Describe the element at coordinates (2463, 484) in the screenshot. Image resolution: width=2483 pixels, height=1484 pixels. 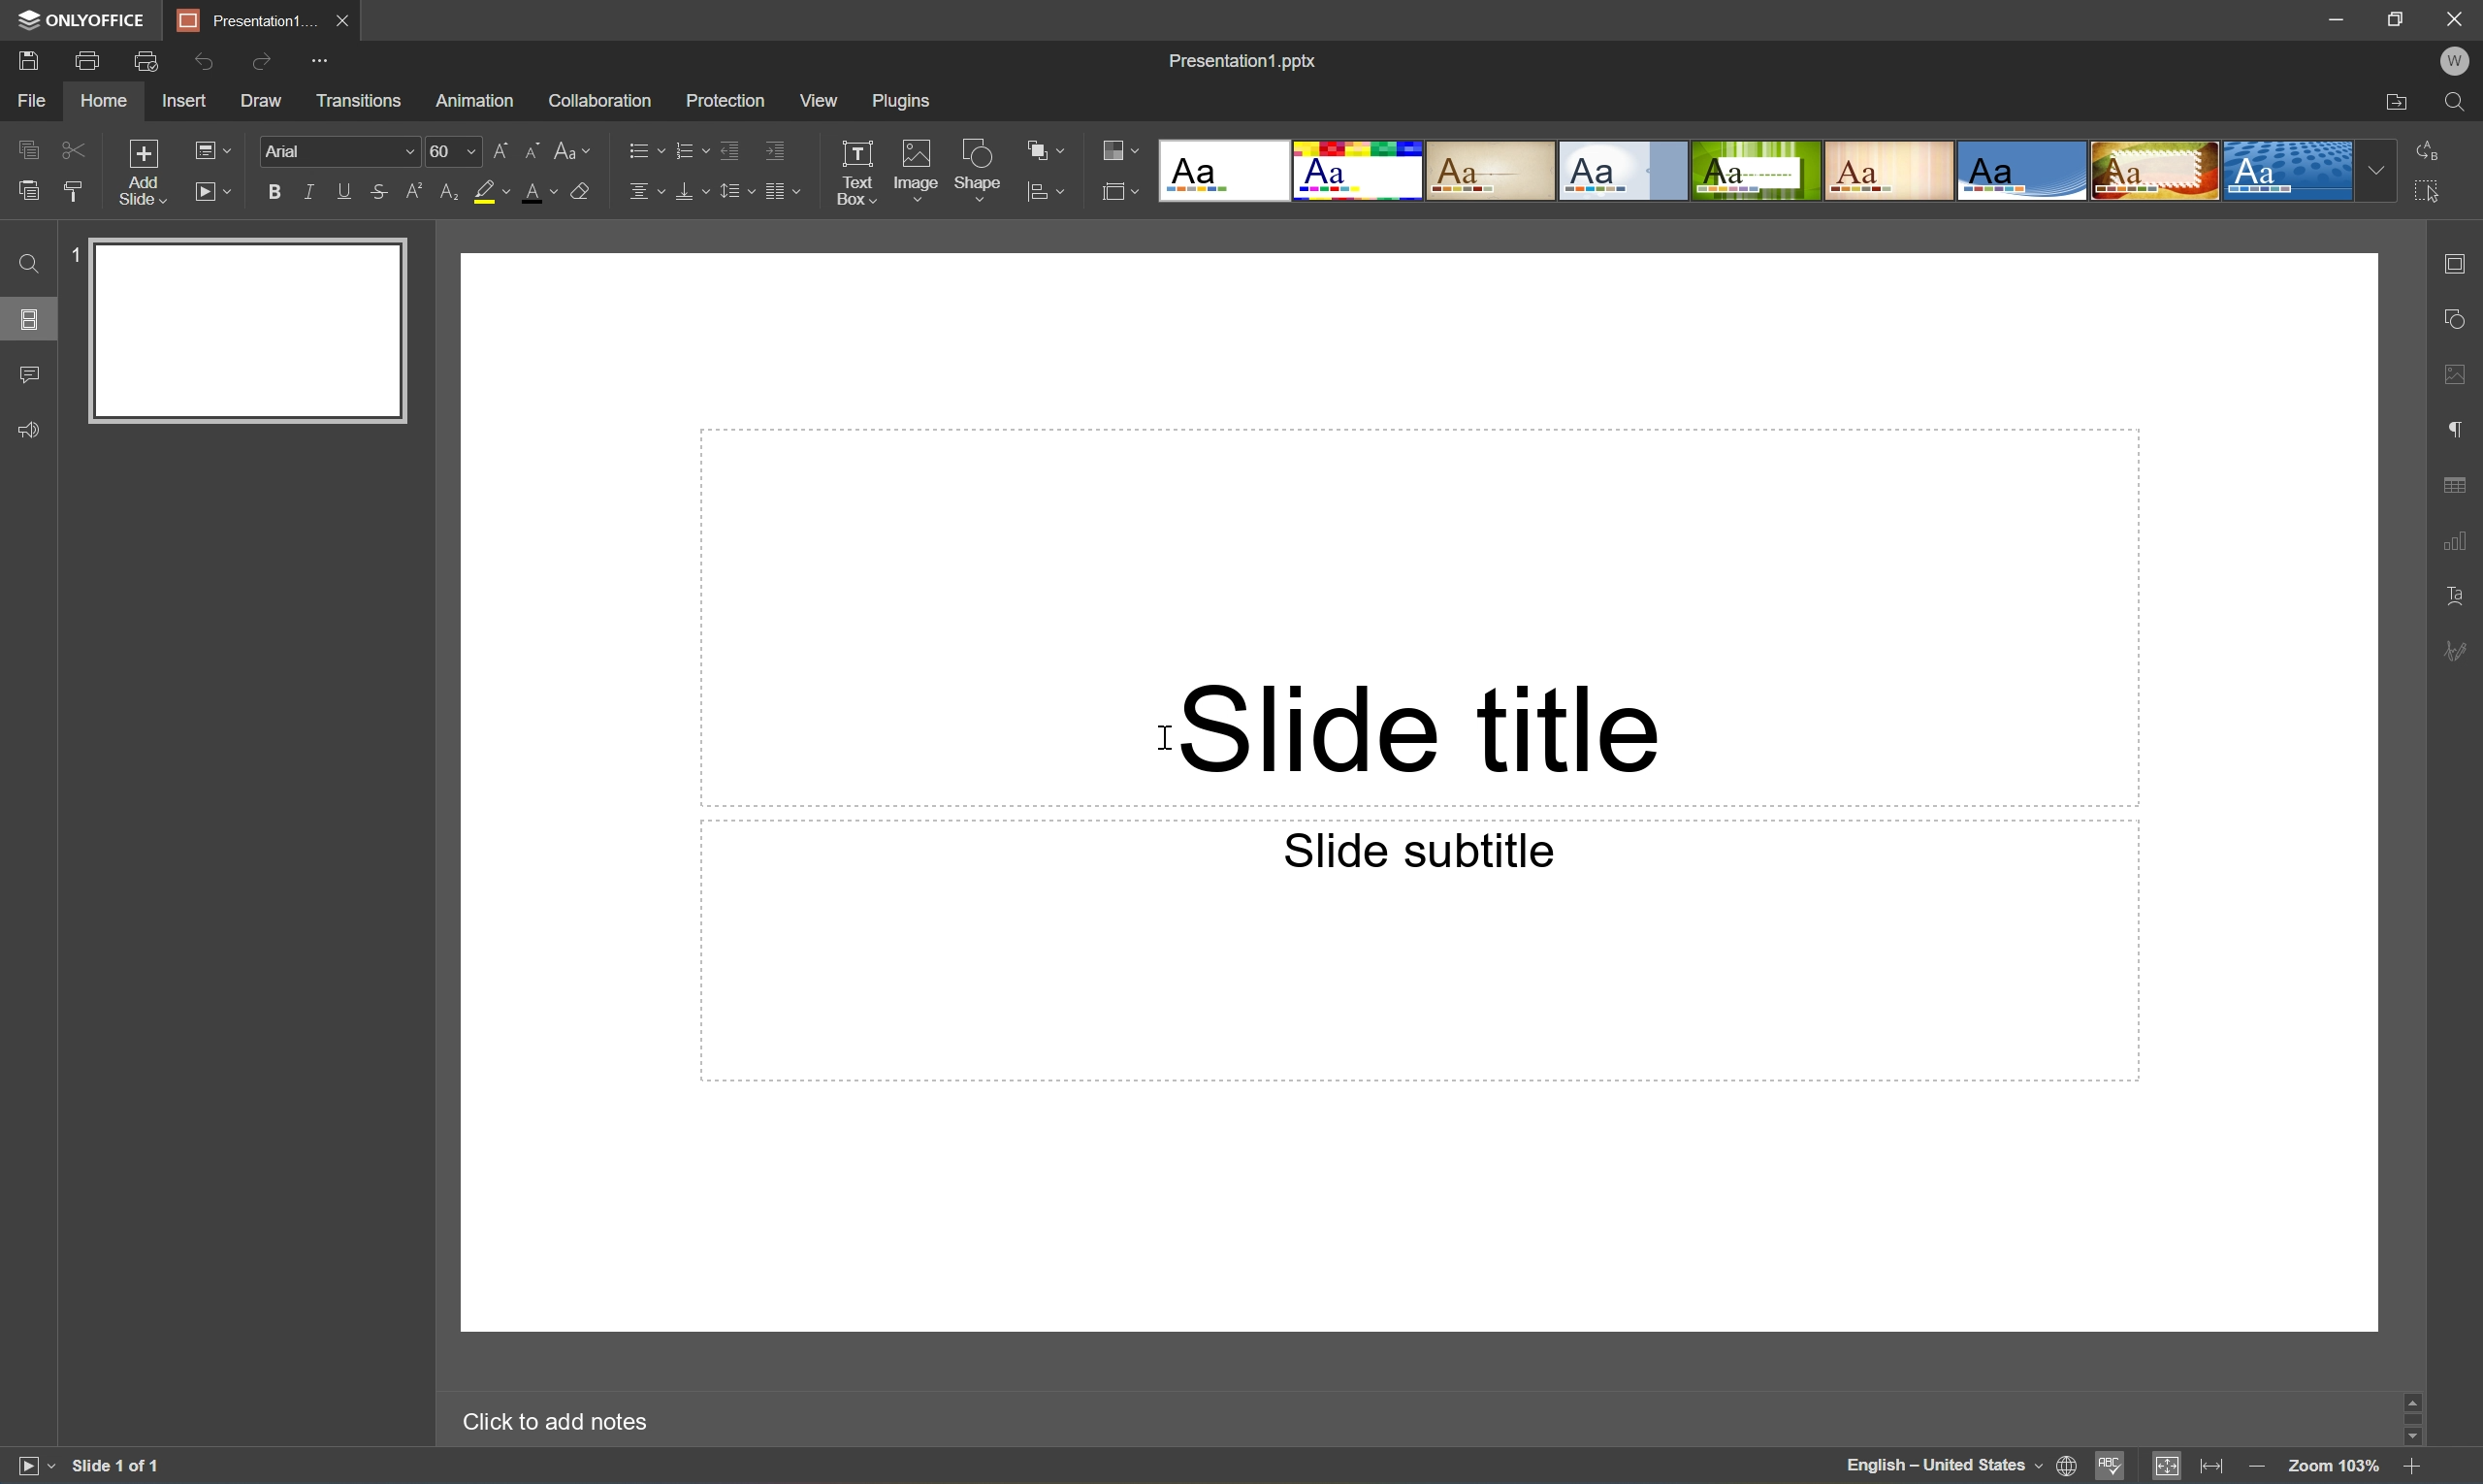
I see `Table settings` at that location.